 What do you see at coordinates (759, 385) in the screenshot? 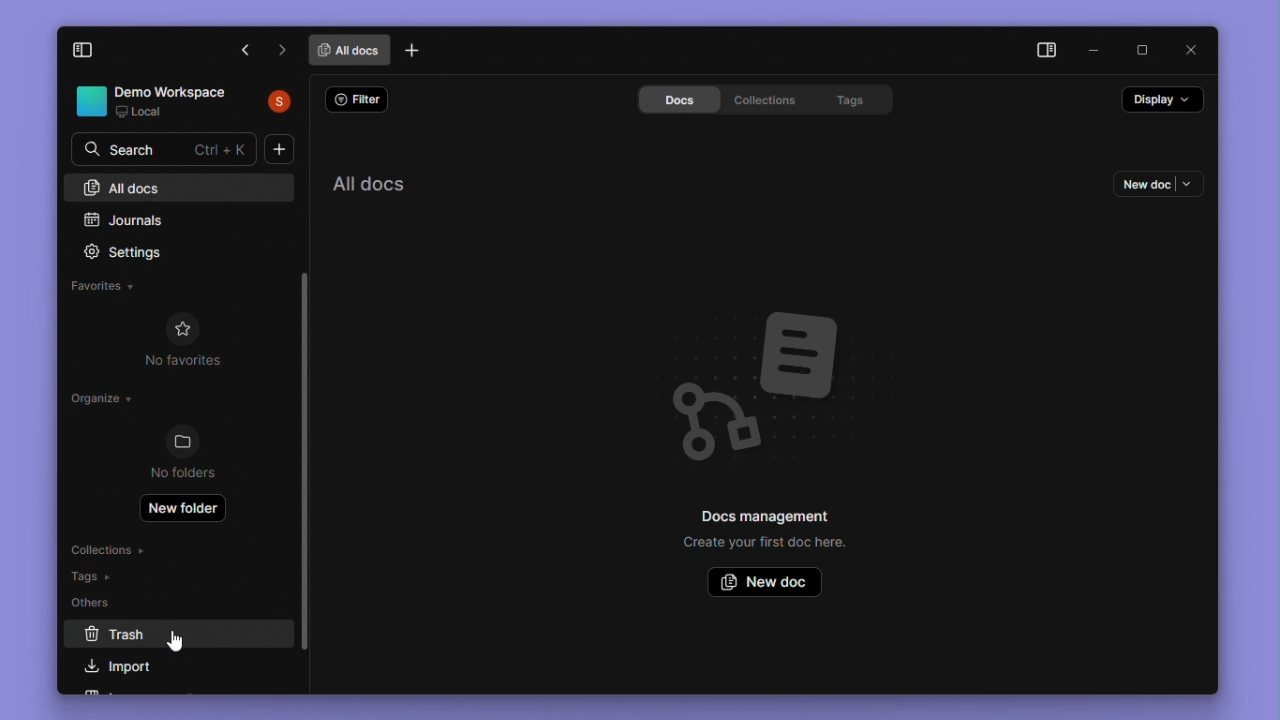
I see `Background image` at bounding box center [759, 385].